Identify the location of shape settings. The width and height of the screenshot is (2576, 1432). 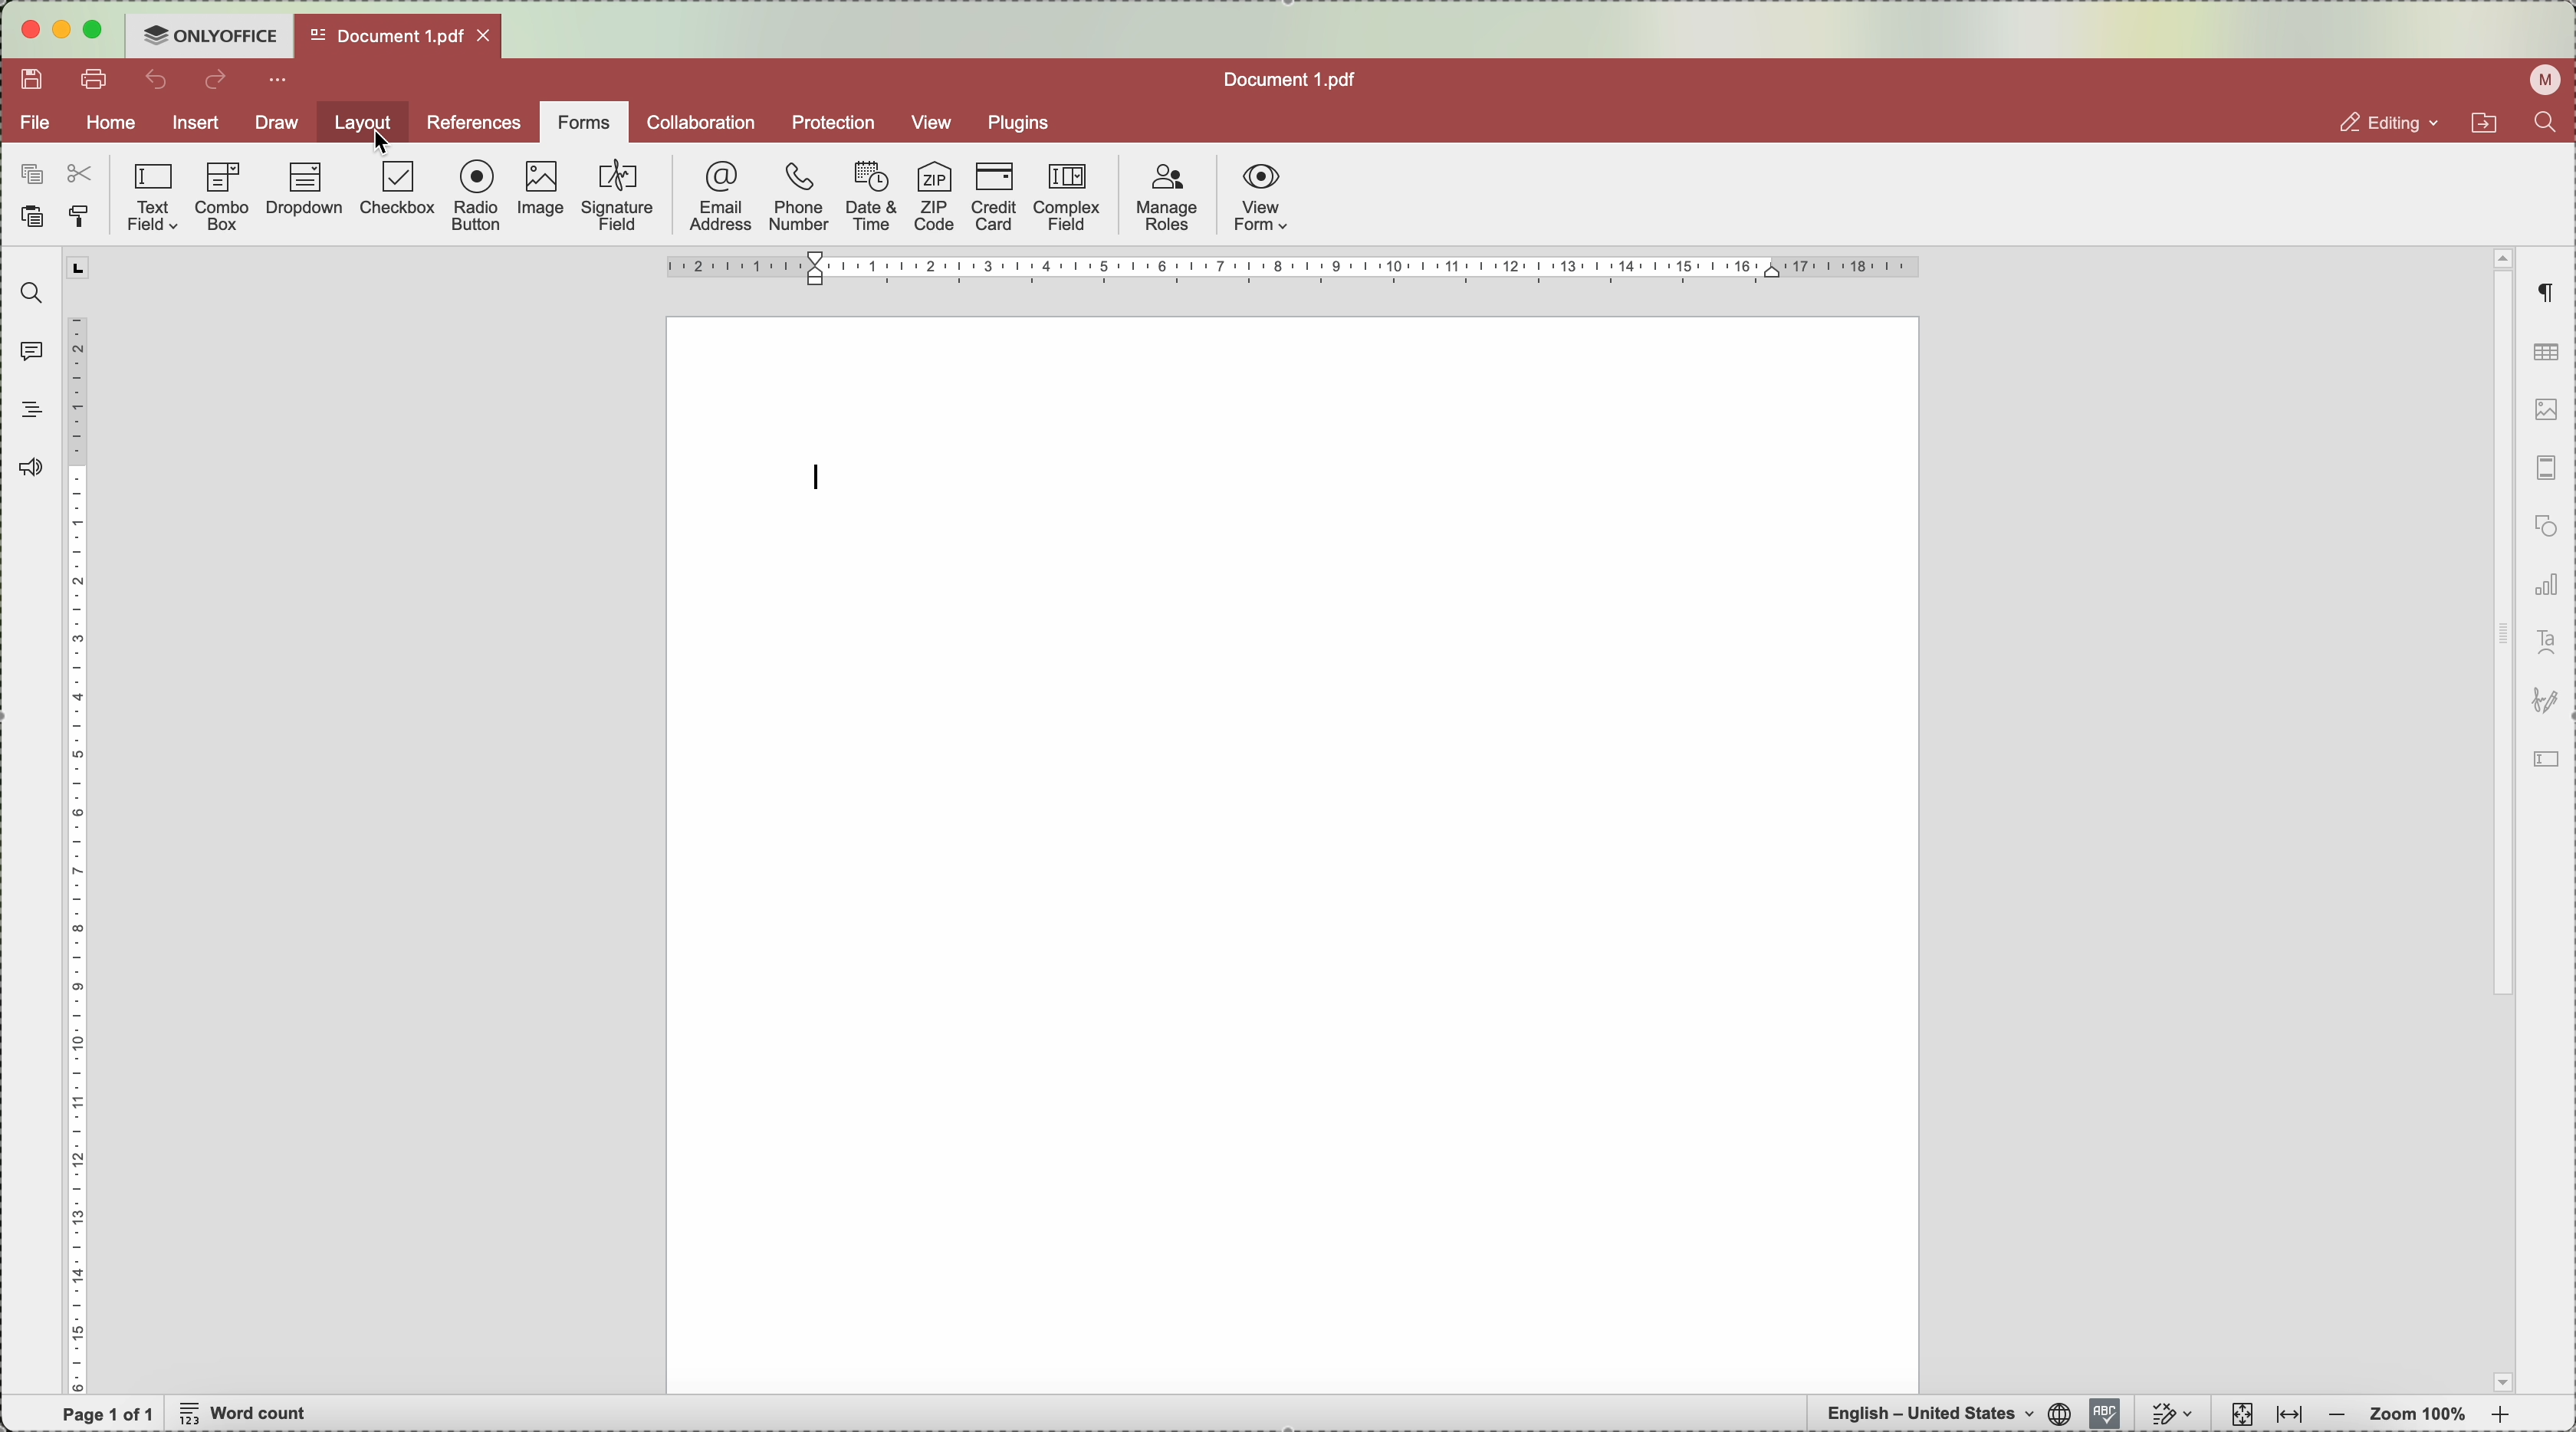
(2542, 530).